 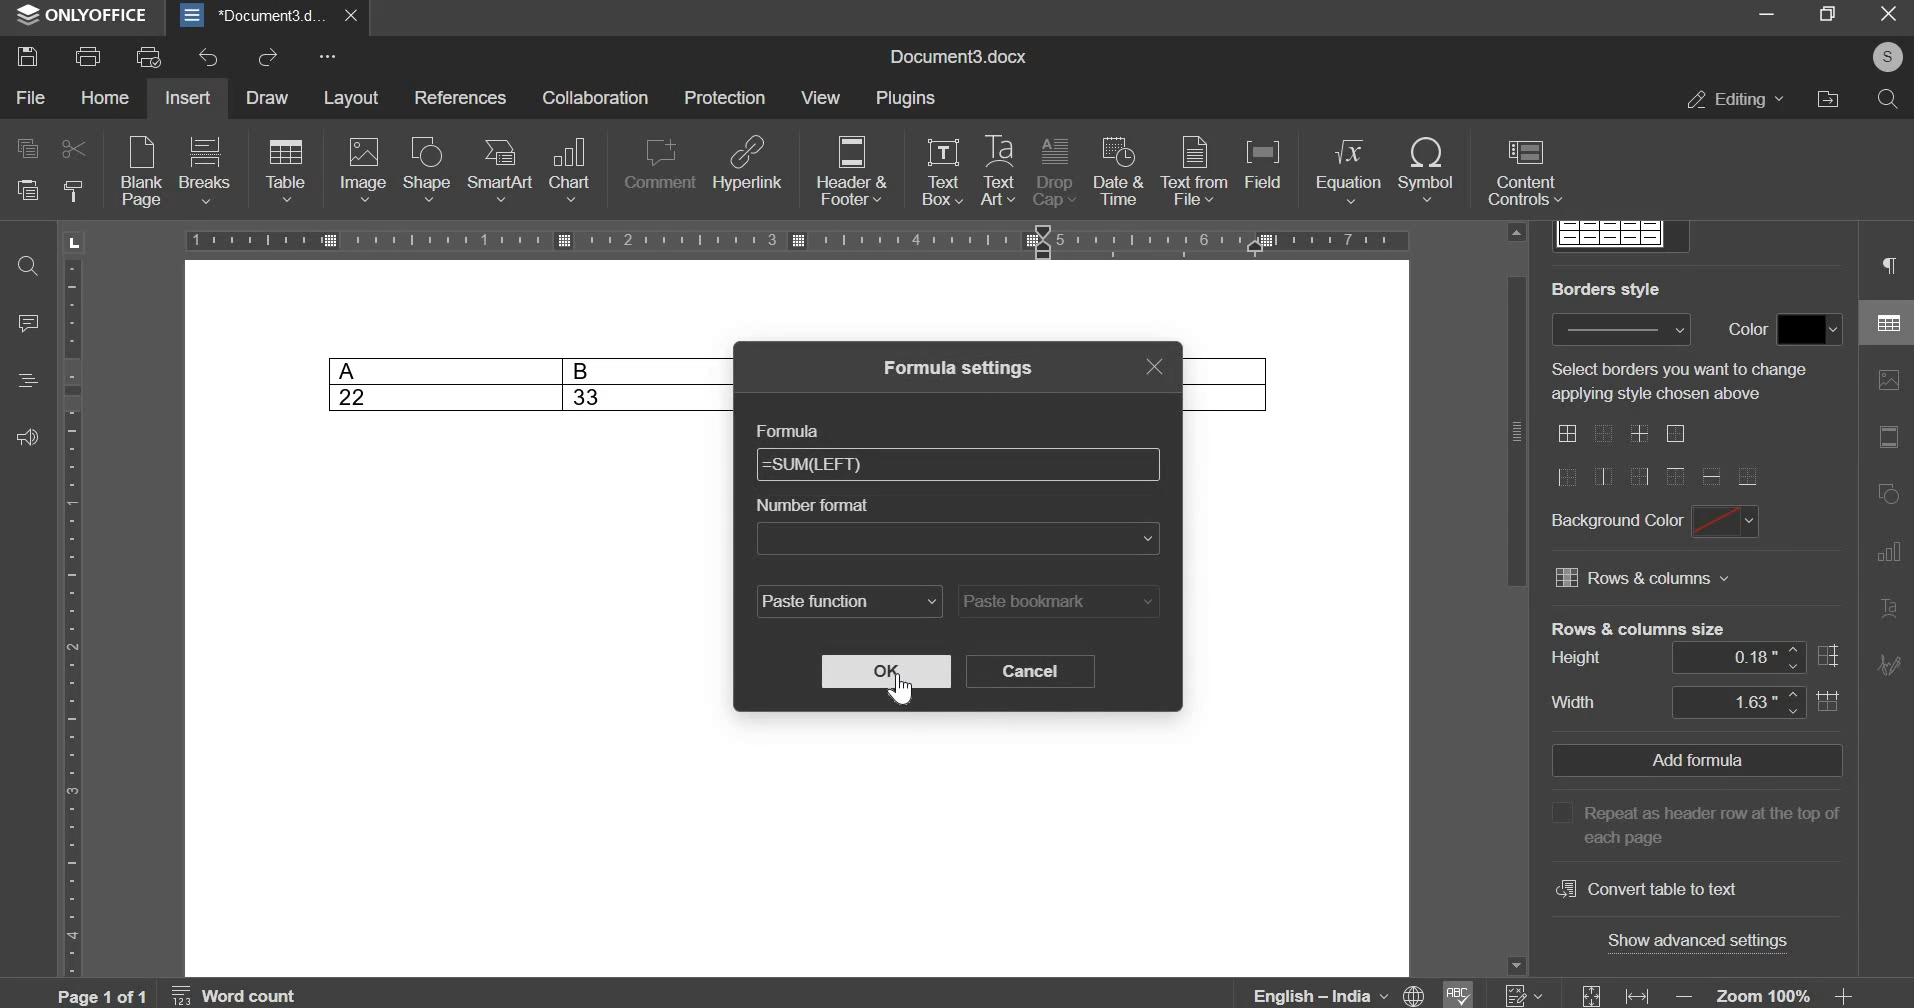 I want to click on vertical scrollbar, so click(x=1850, y=682).